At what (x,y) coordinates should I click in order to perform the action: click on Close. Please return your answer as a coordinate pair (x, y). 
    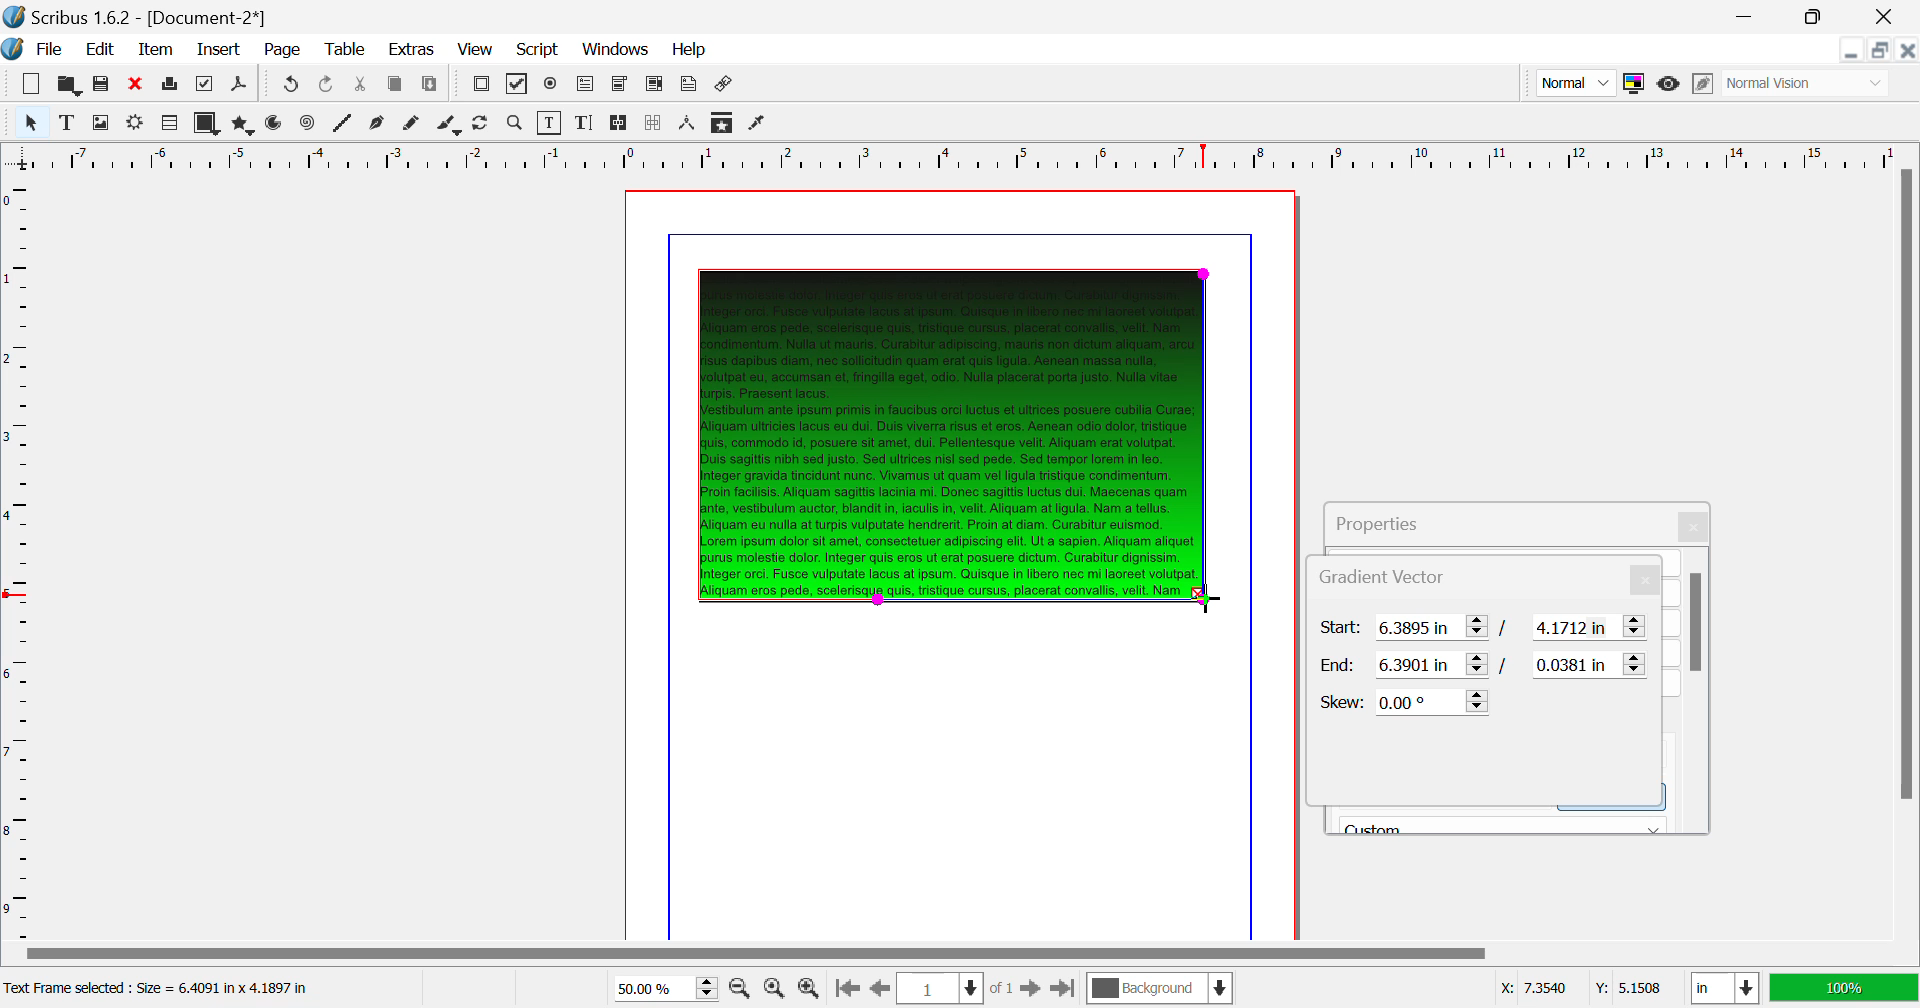
    Looking at the image, I should click on (1908, 49).